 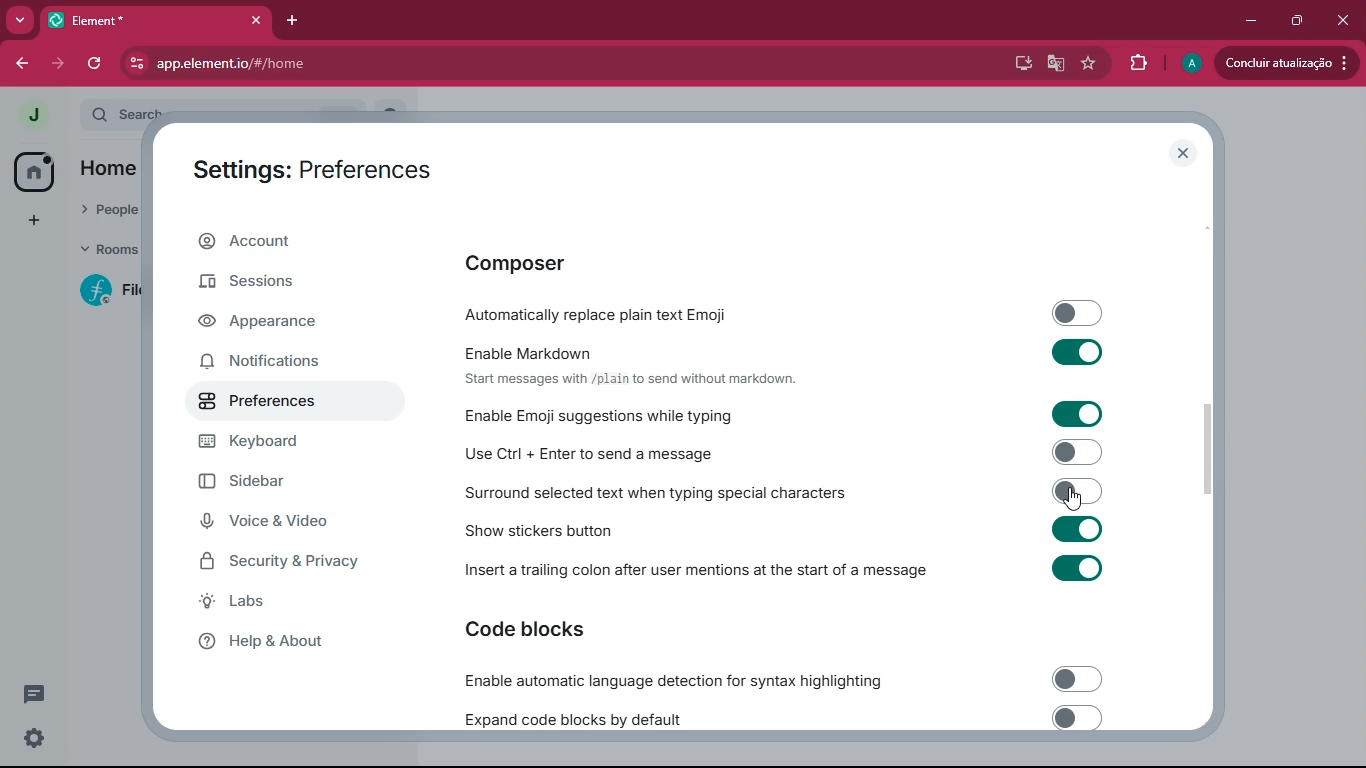 I want to click on automatically replace plain text emoji, so click(x=794, y=312).